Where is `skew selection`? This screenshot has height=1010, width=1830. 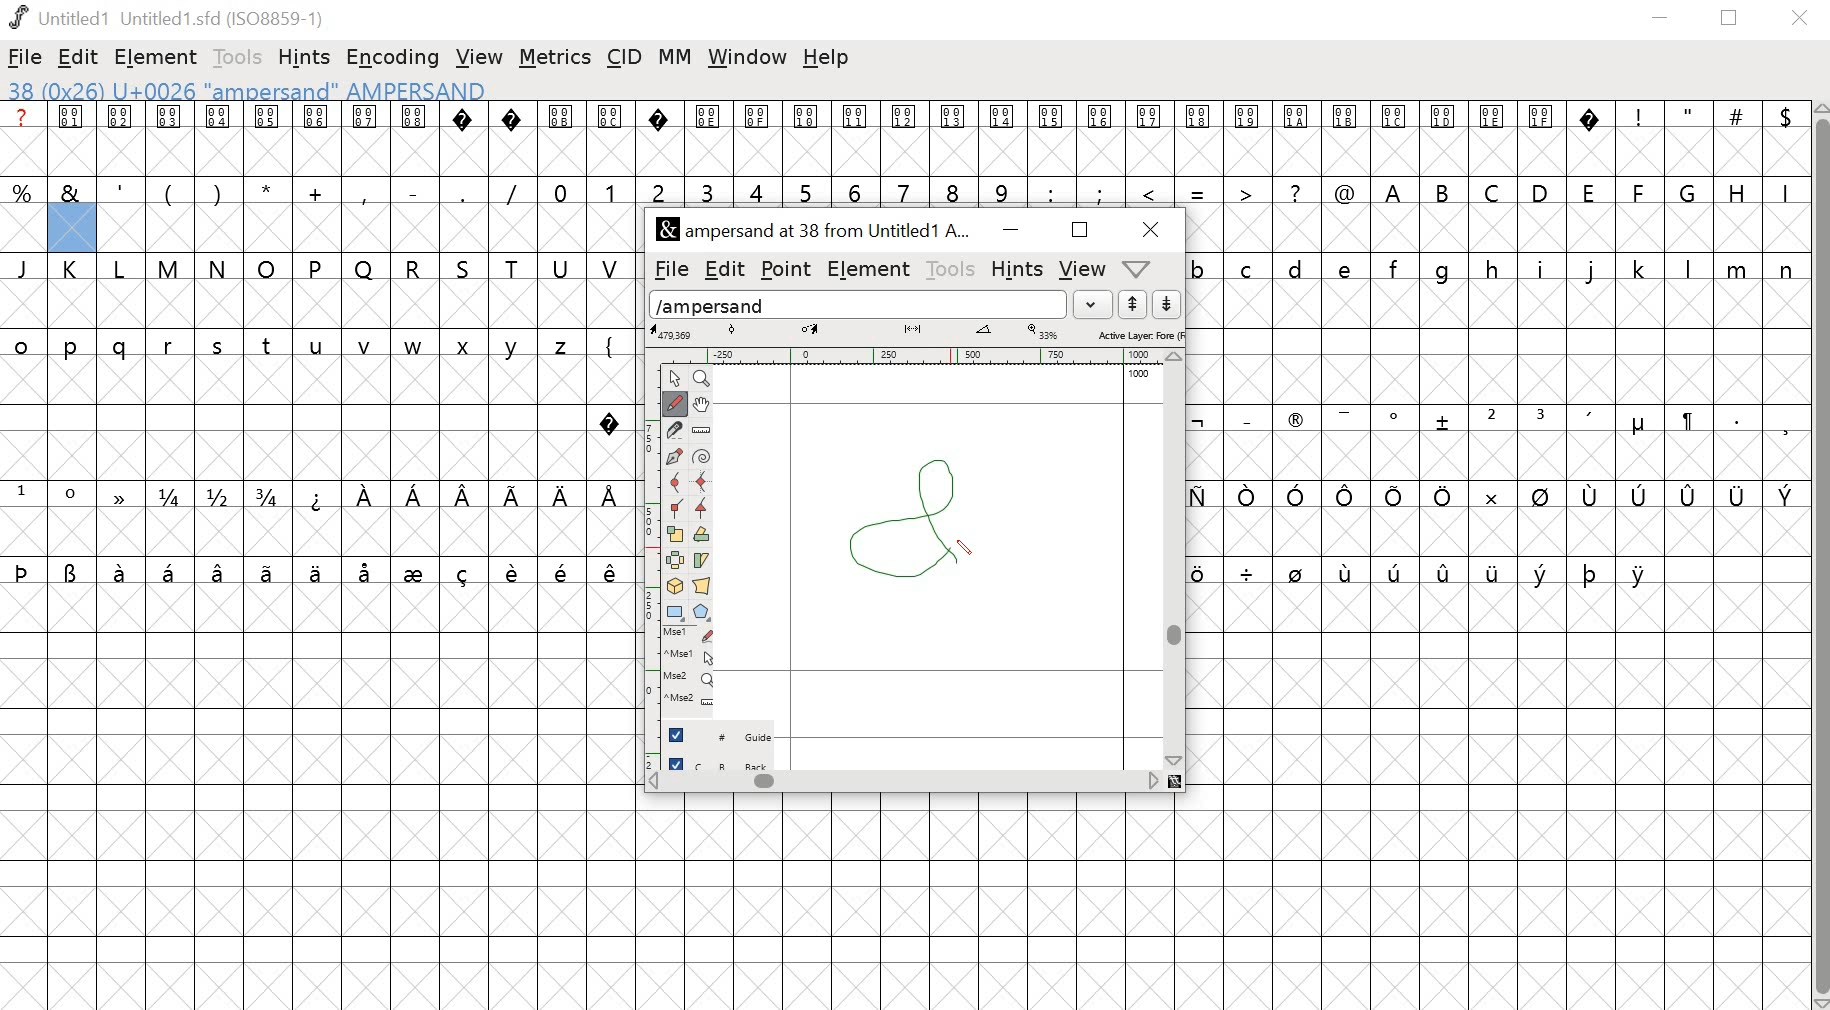
skew selection is located at coordinates (704, 560).